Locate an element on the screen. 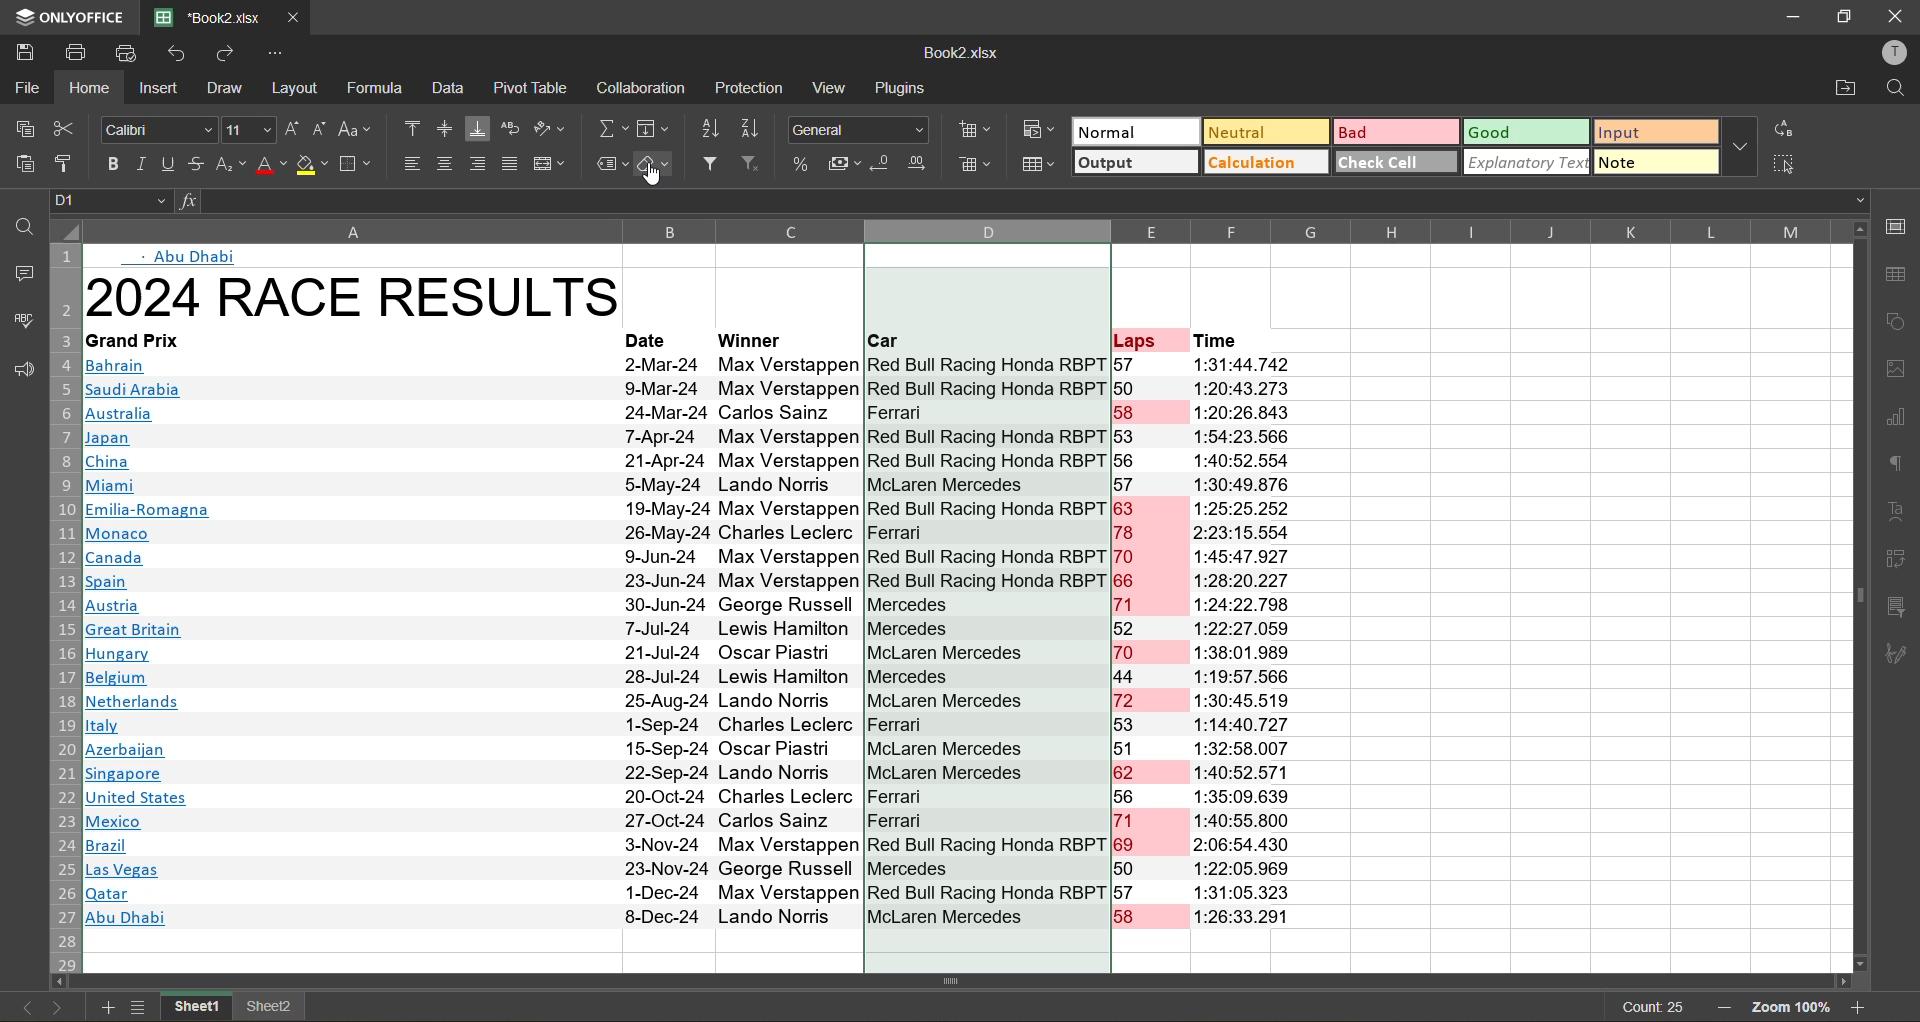 Image resolution: width=1920 pixels, height=1022 pixels. input formula is located at coordinates (182, 202).